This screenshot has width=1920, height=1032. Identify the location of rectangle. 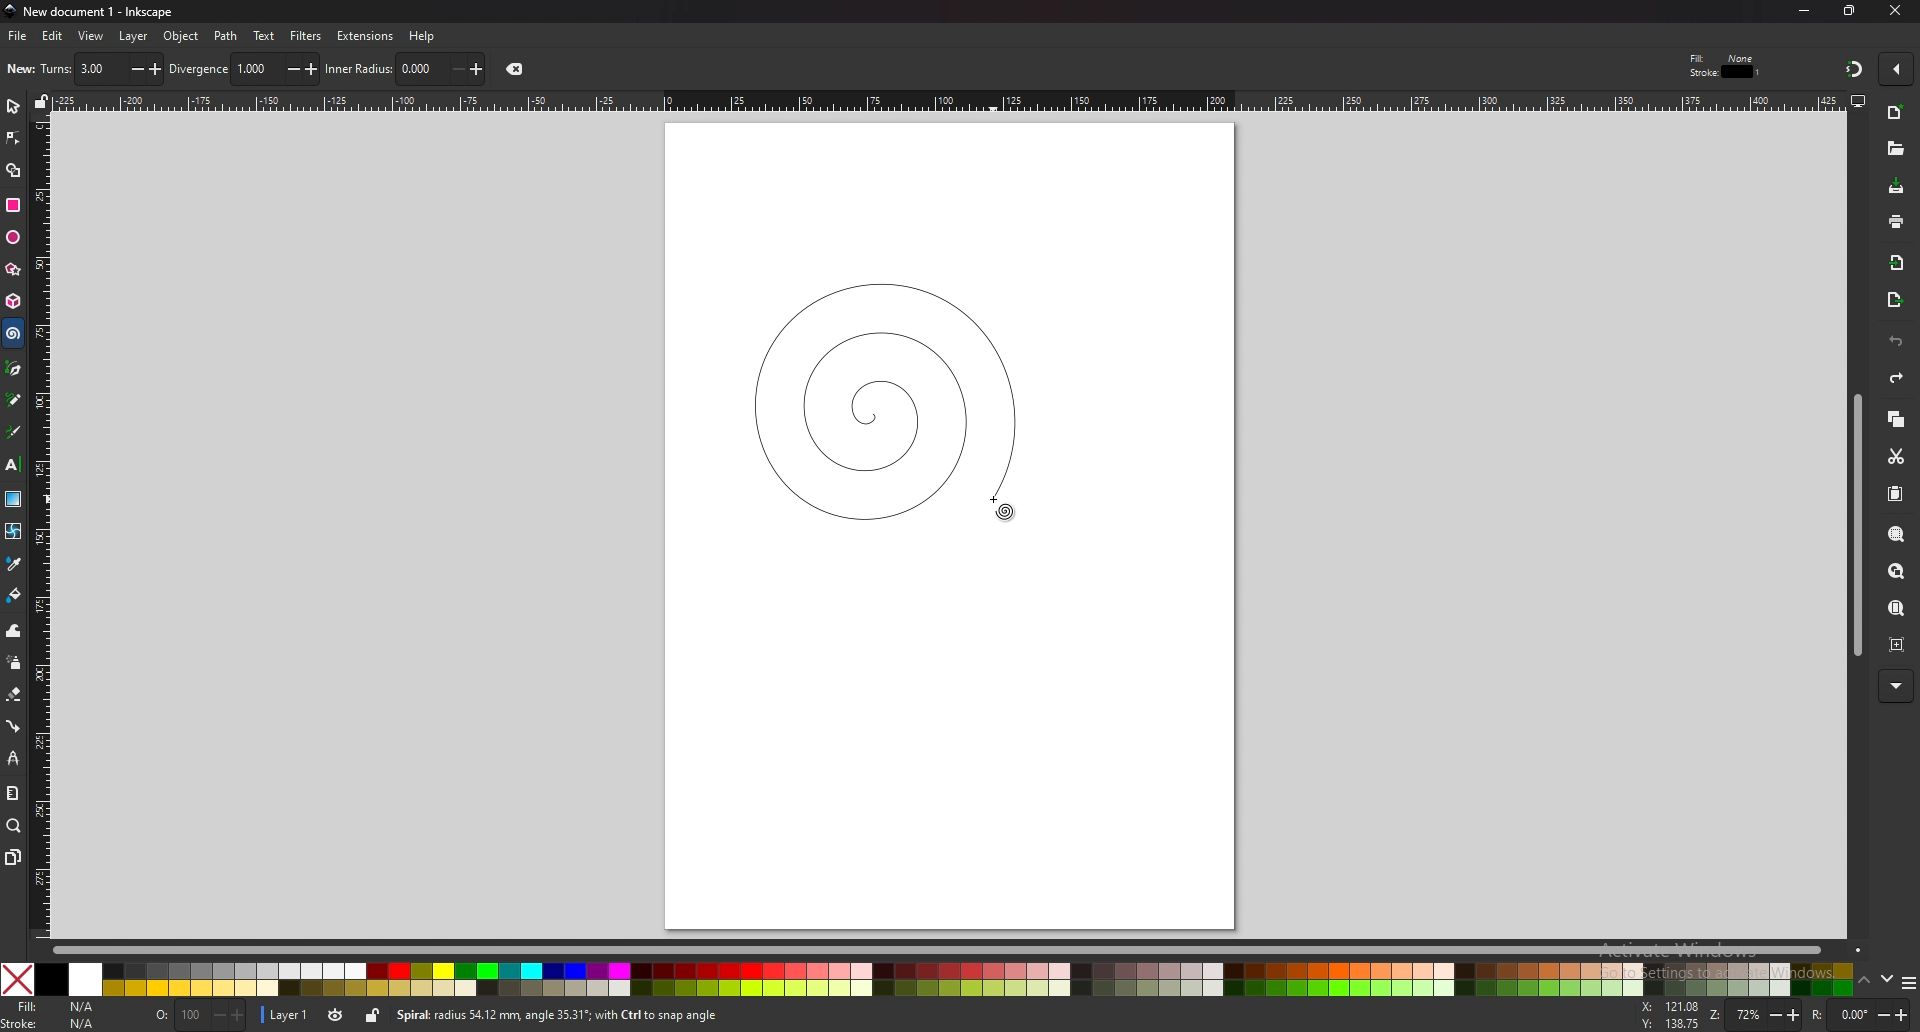
(15, 204).